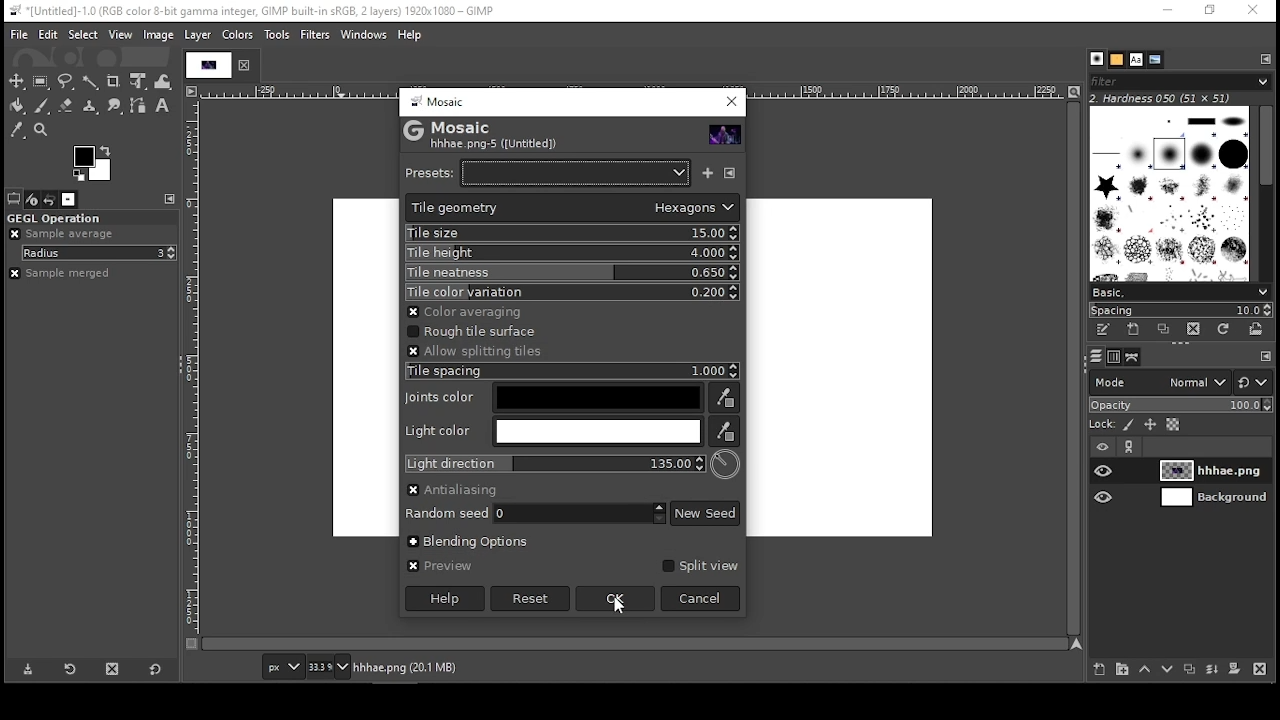 The width and height of the screenshot is (1280, 720). Describe the element at coordinates (1096, 356) in the screenshot. I see `layers` at that location.